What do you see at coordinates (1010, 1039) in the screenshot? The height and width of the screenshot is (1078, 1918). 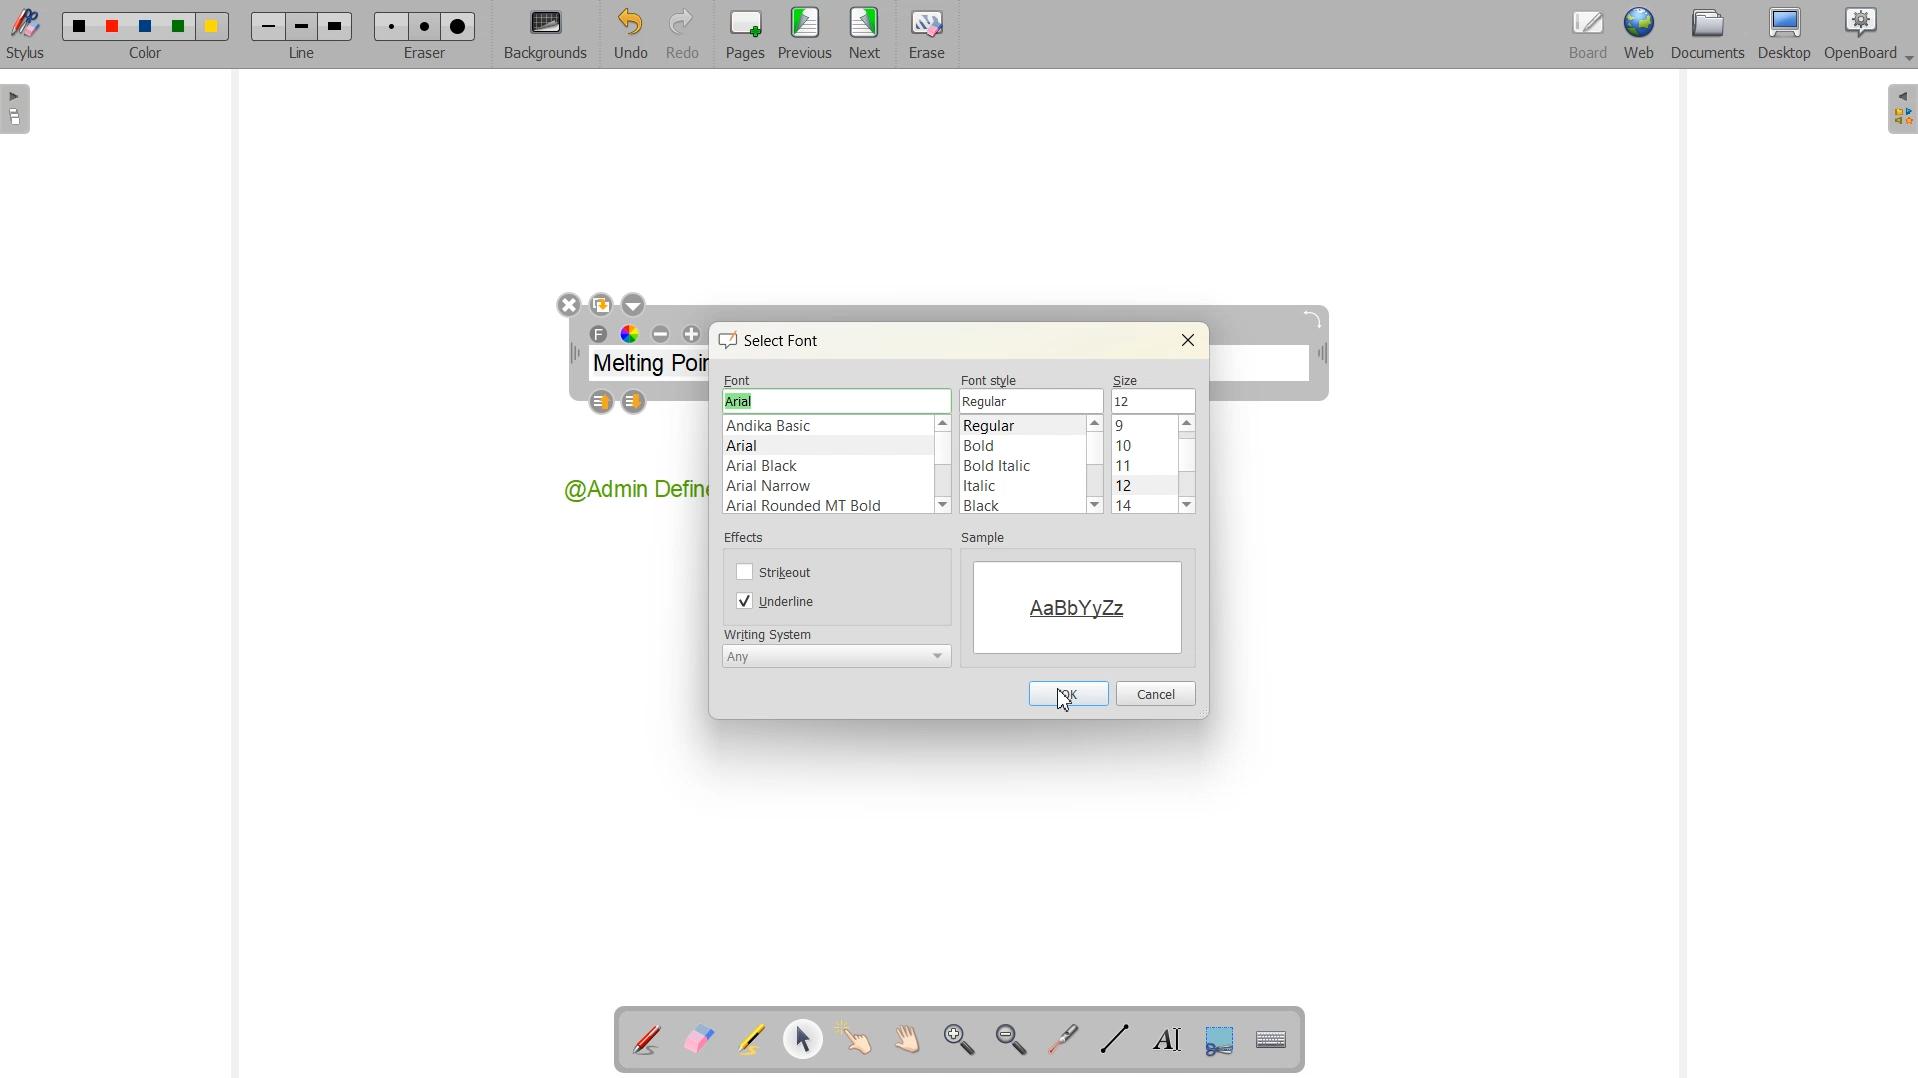 I see `Zoom Out` at bounding box center [1010, 1039].